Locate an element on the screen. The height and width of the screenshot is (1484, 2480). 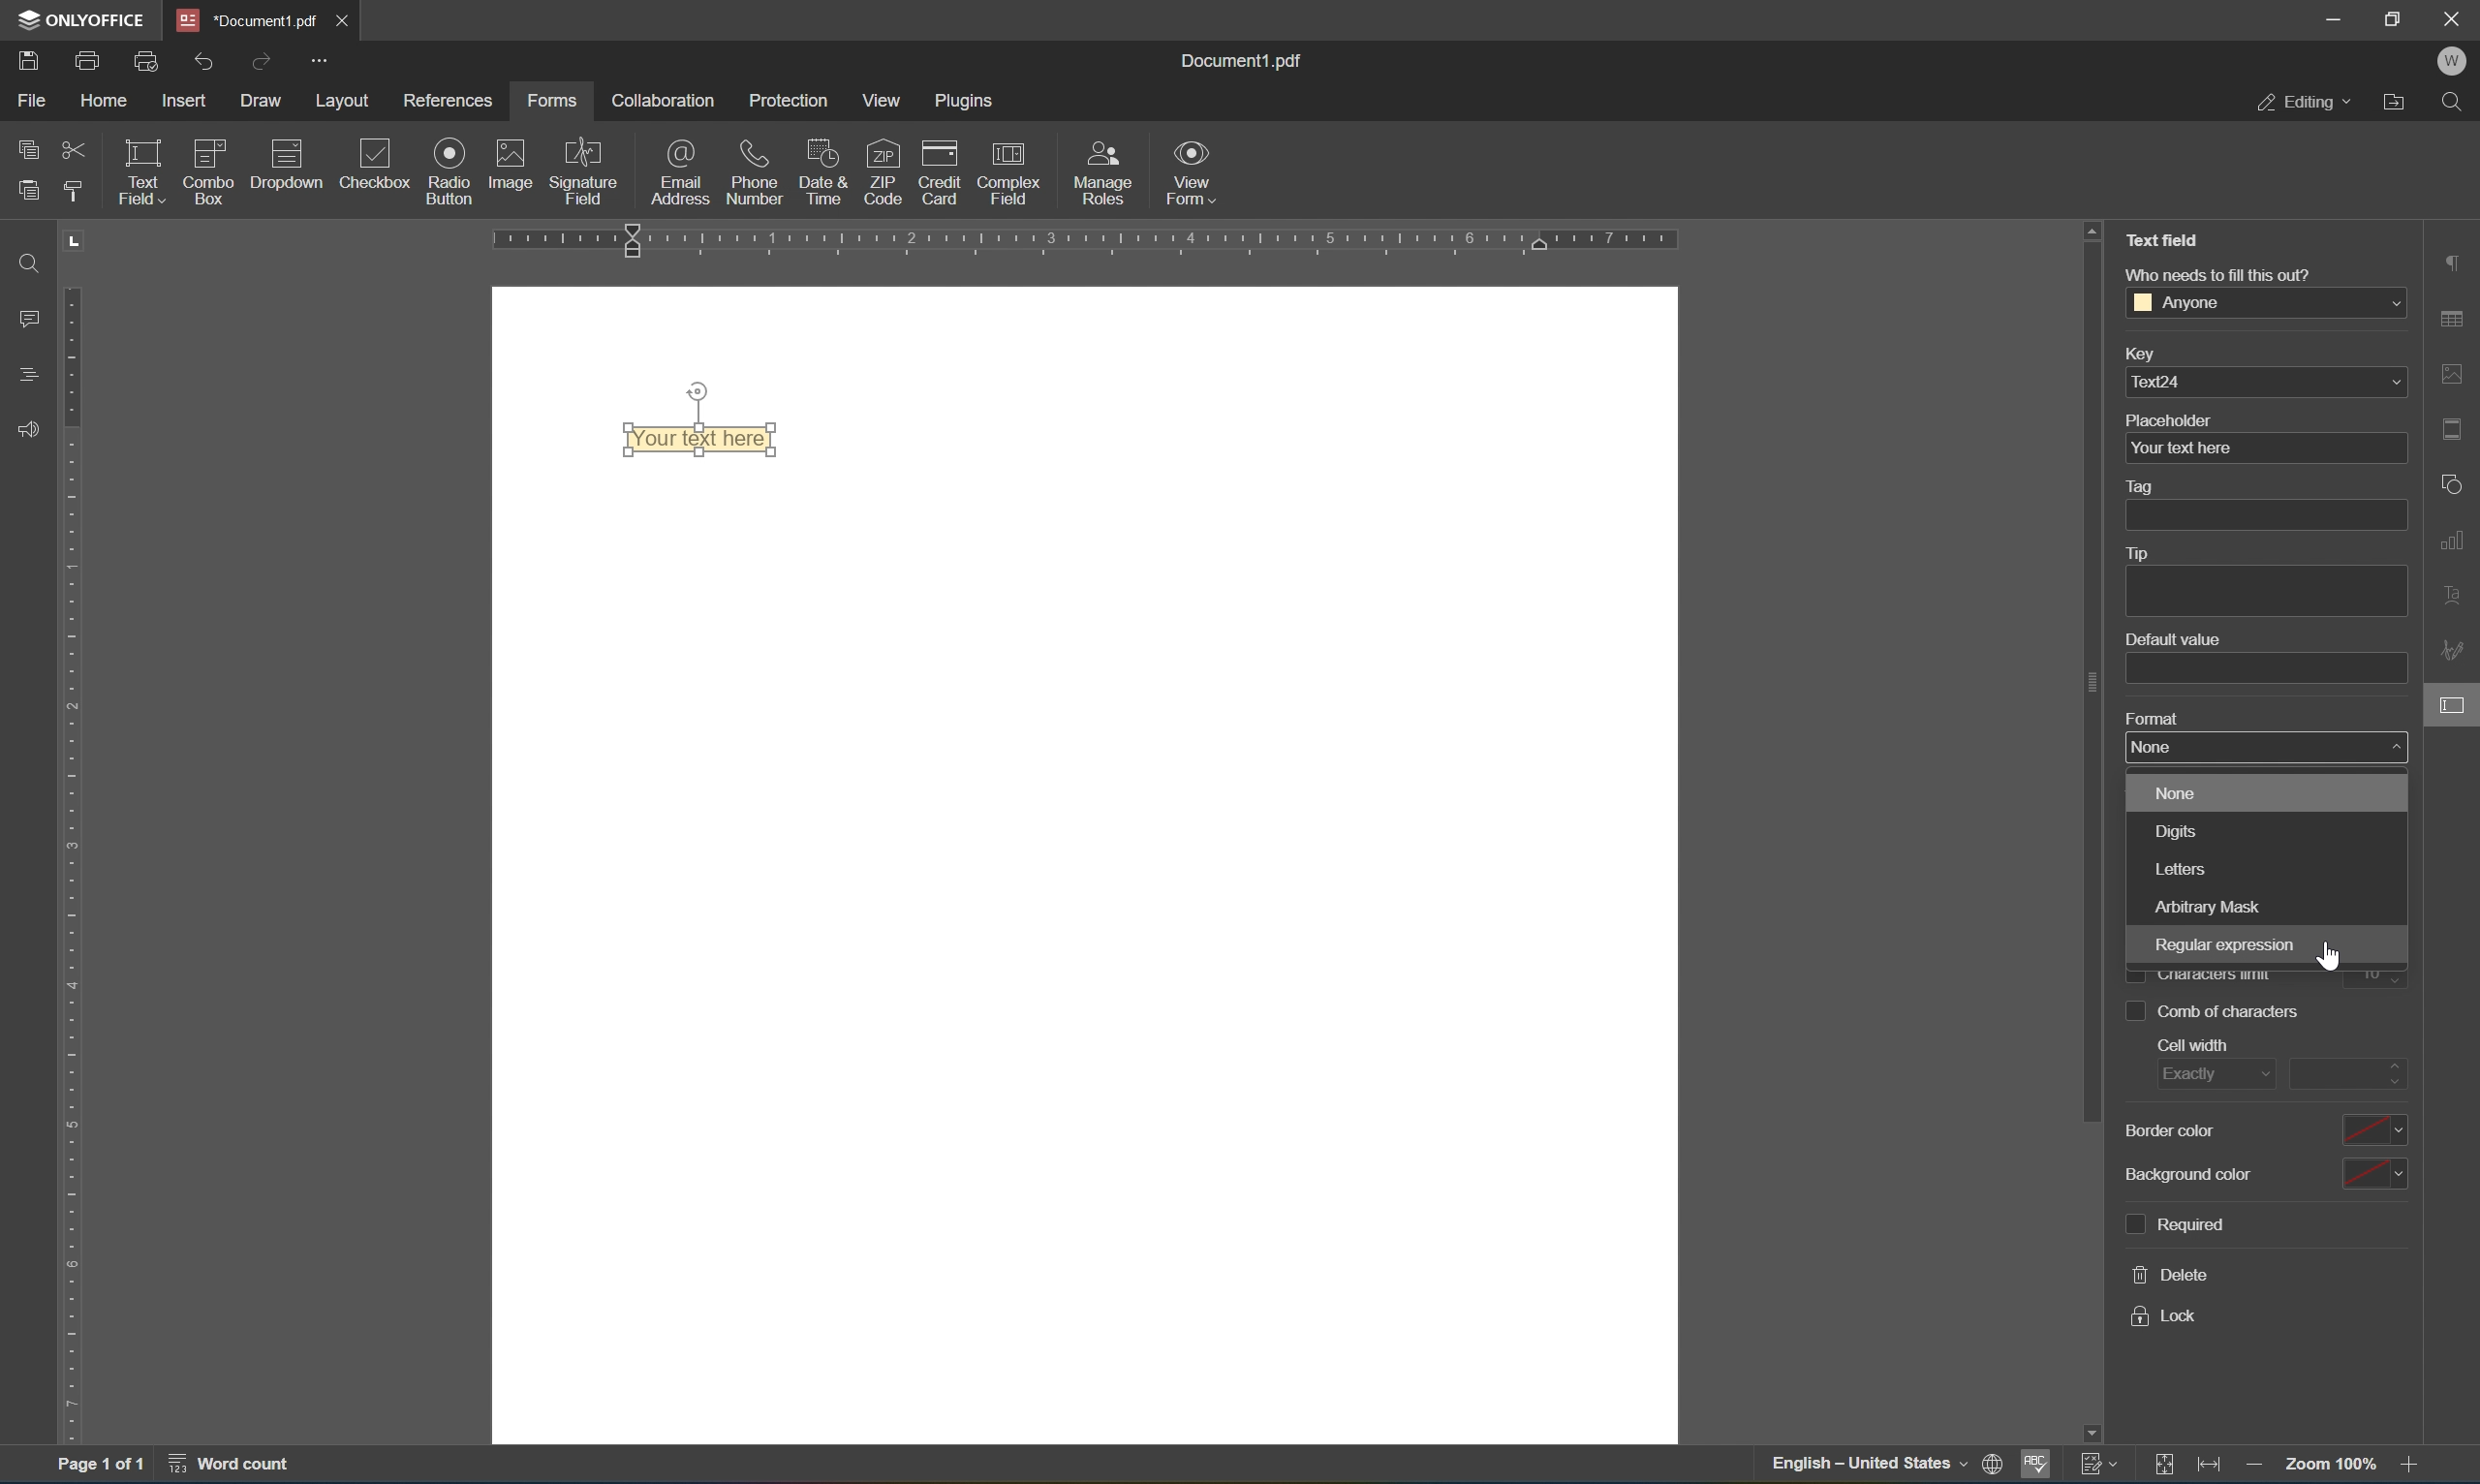
quick print is located at coordinates (149, 61).